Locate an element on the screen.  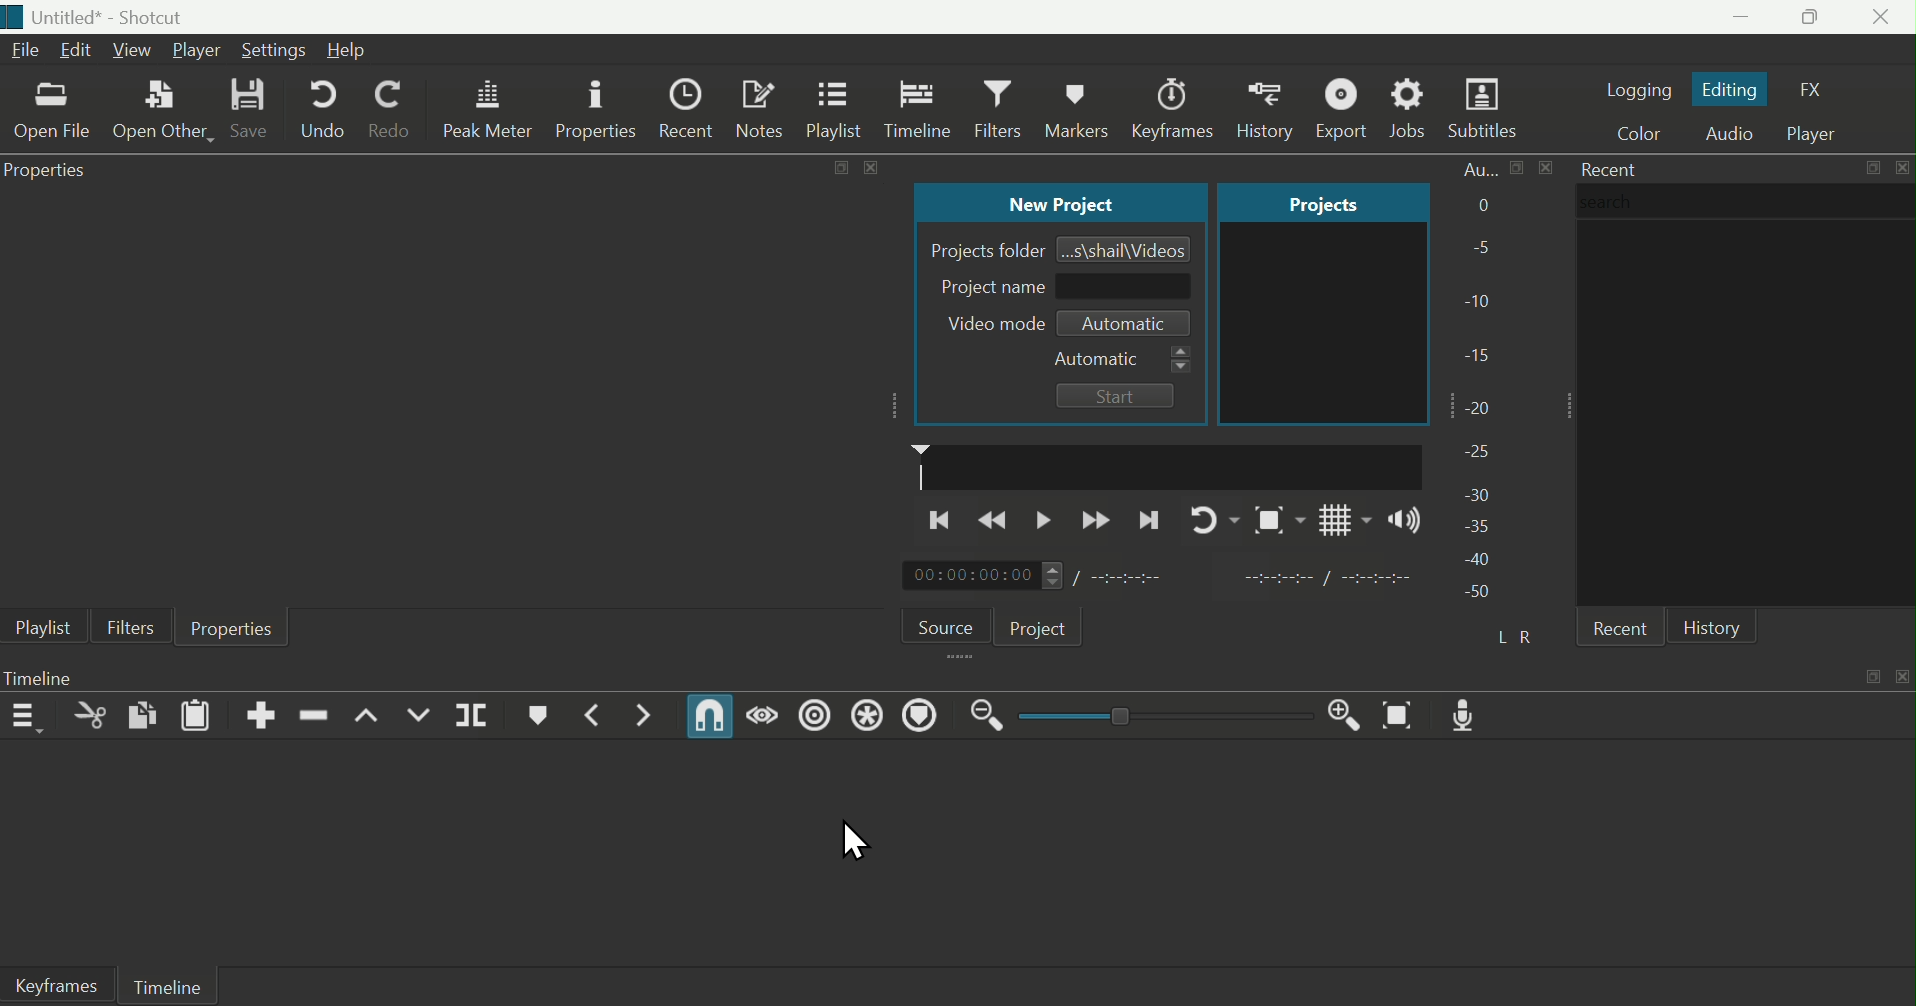
close is located at coordinates (1901, 677).